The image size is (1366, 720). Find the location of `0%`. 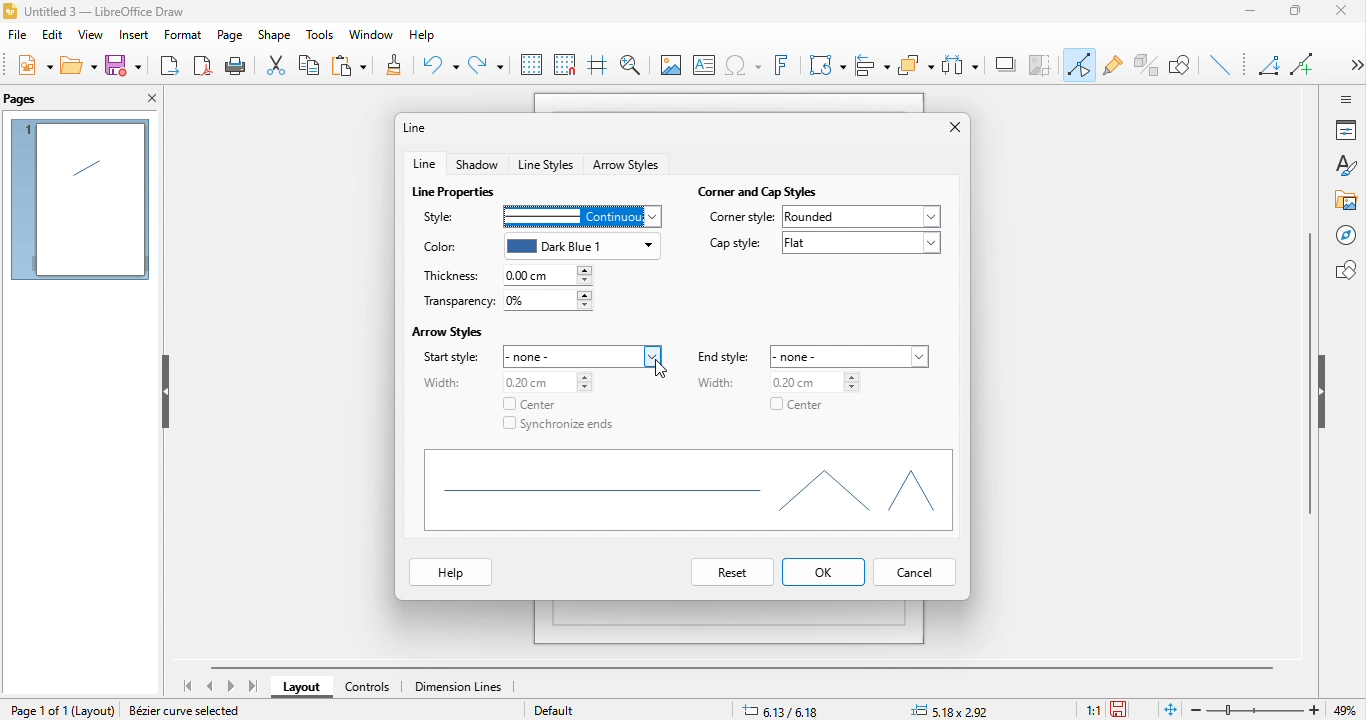

0% is located at coordinates (550, 300).